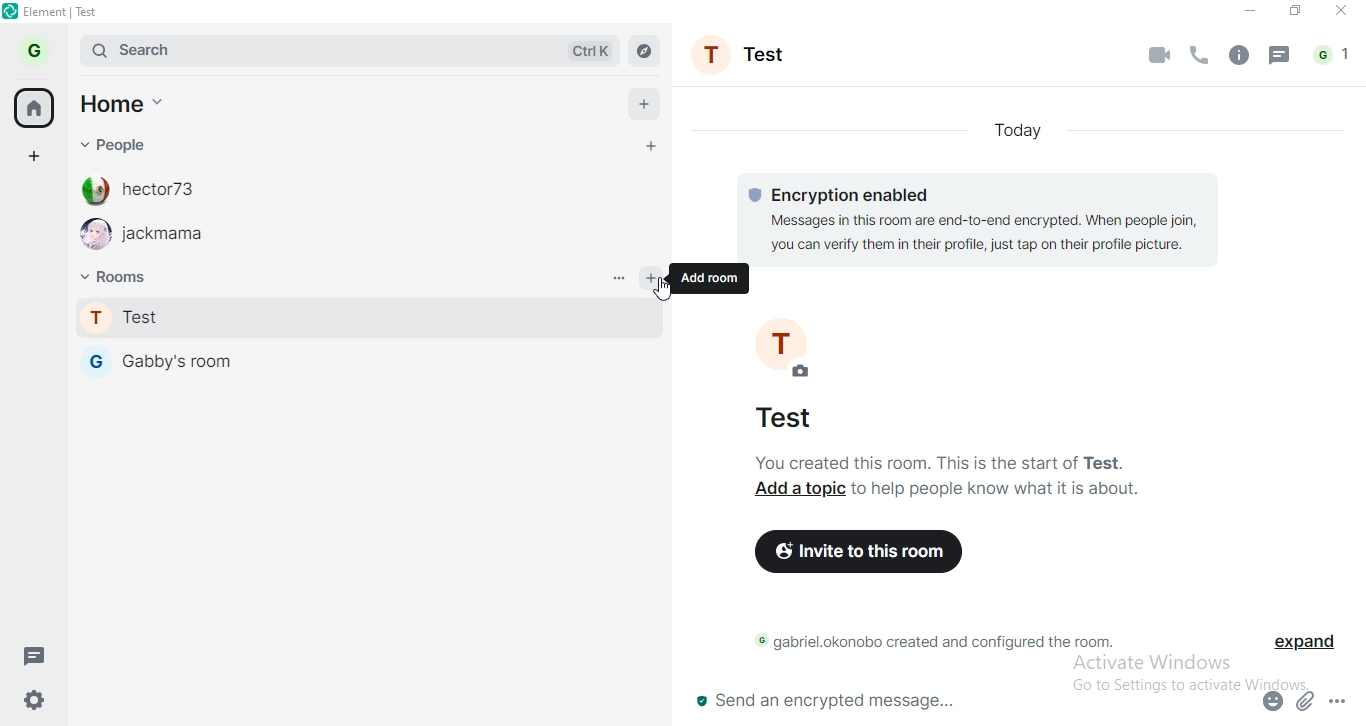 Image resolution: width=1366 pixels, height=726 pixels. Describe the element at coordinates (347, 51) in the screenshot. I see `search bar` at that location.